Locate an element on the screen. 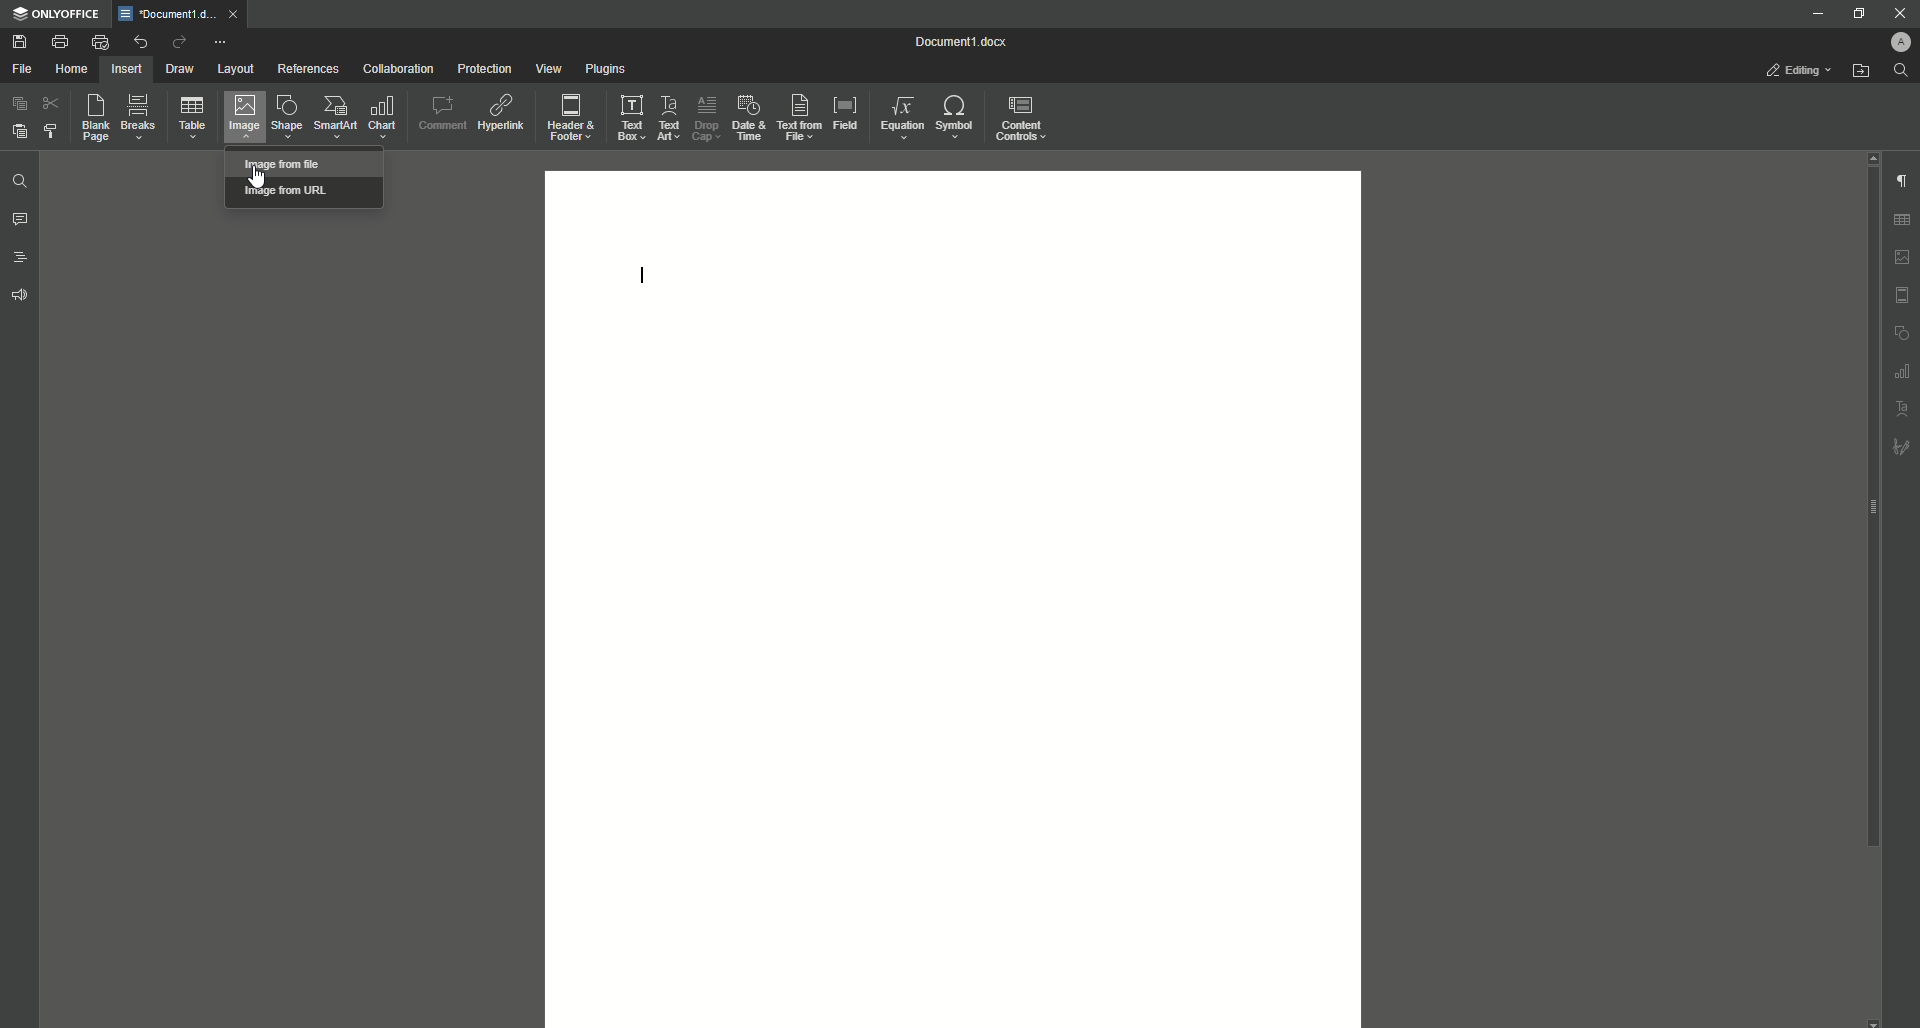  Headings is located at coordinates (25, 259).